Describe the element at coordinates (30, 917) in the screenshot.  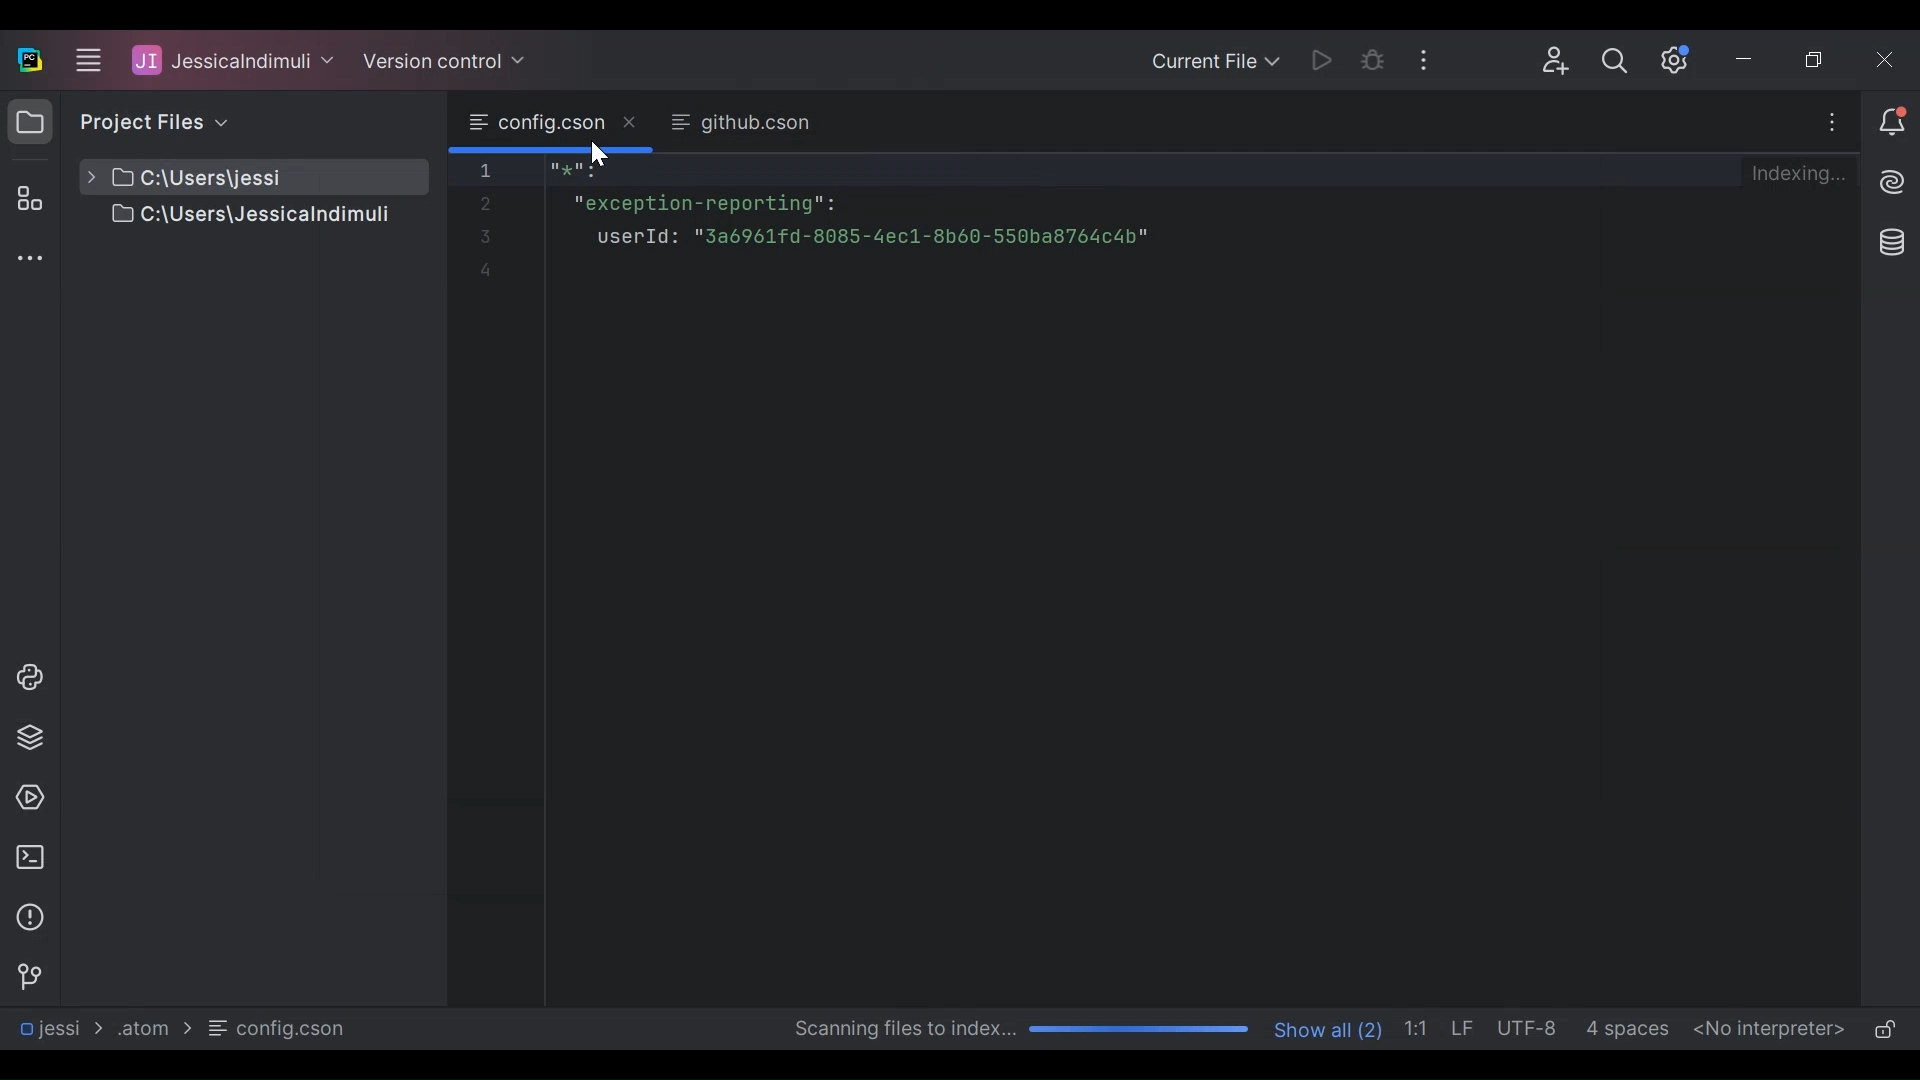
I see `Problems` at that location.